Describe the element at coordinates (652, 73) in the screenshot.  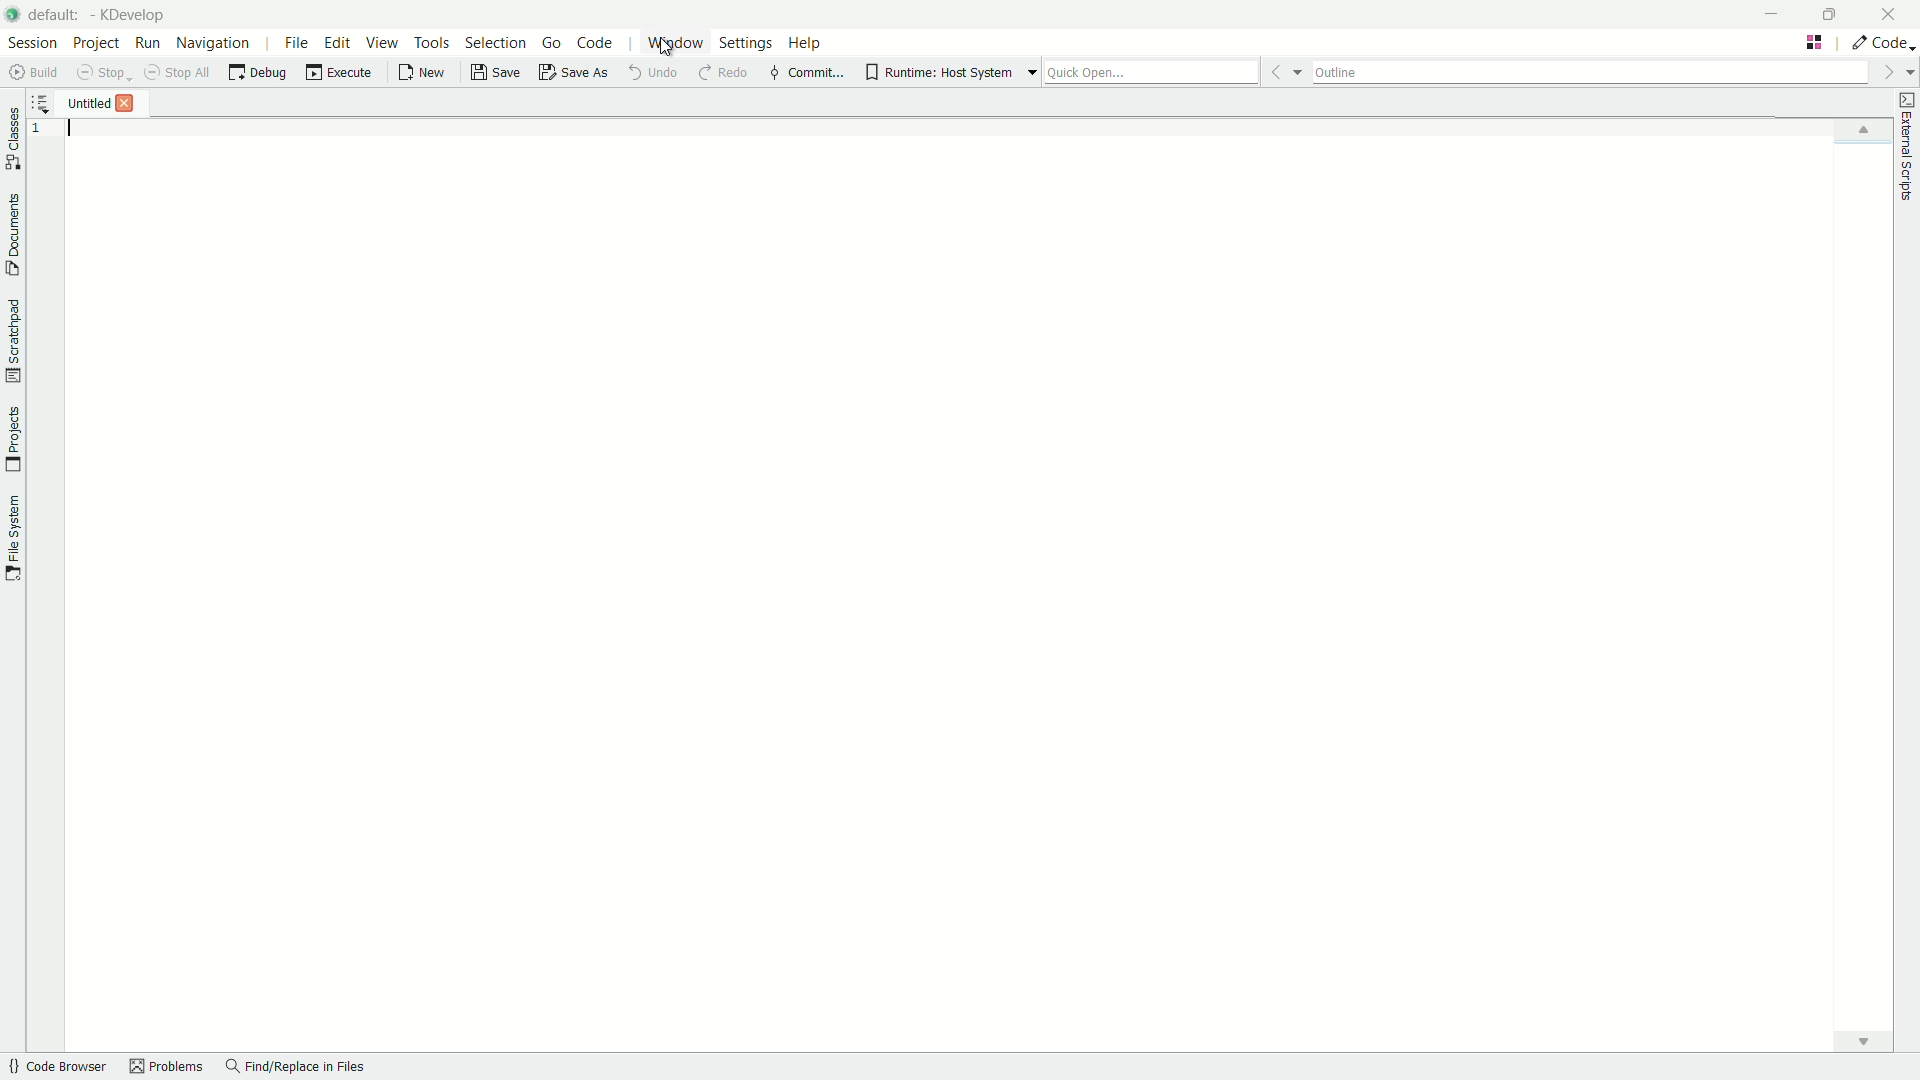
I see `undo` at that location.